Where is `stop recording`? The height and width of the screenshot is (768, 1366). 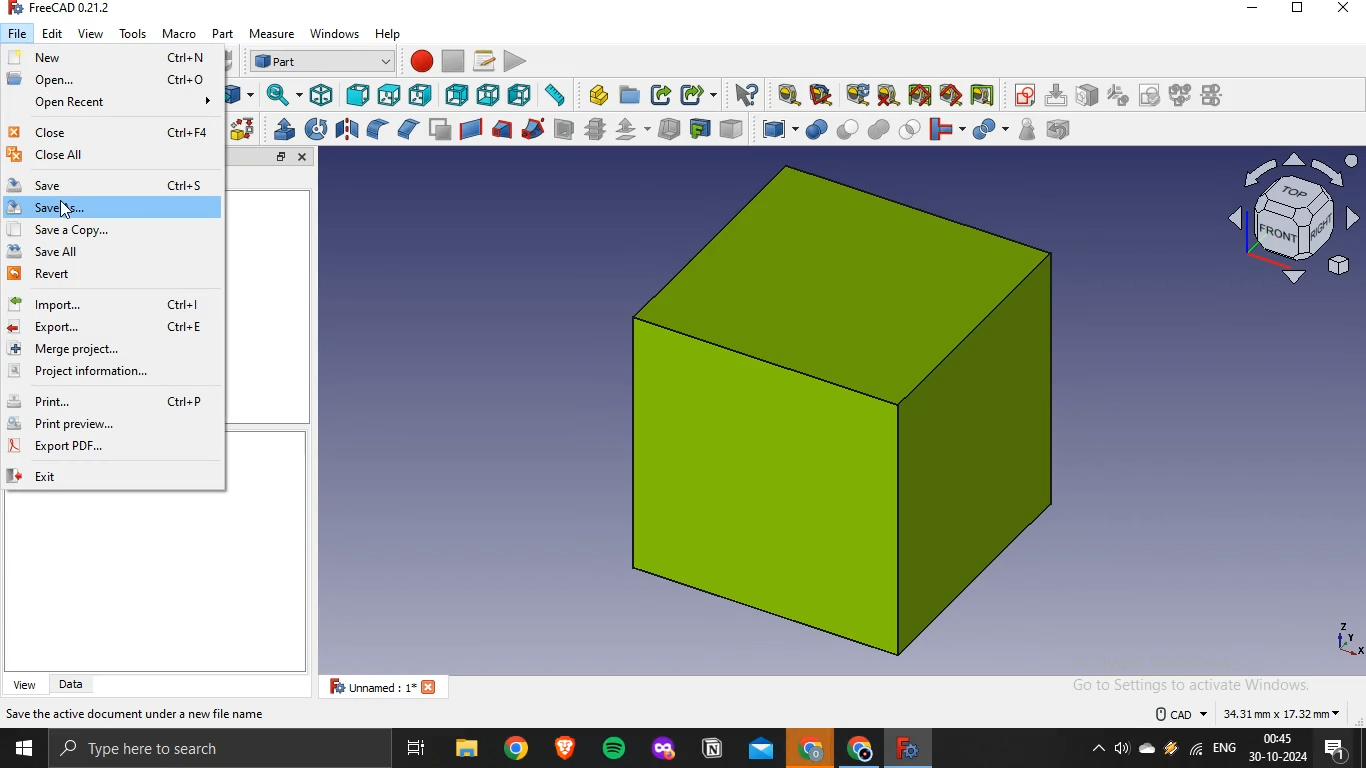 stop recording is located at coordinates (454, 61).